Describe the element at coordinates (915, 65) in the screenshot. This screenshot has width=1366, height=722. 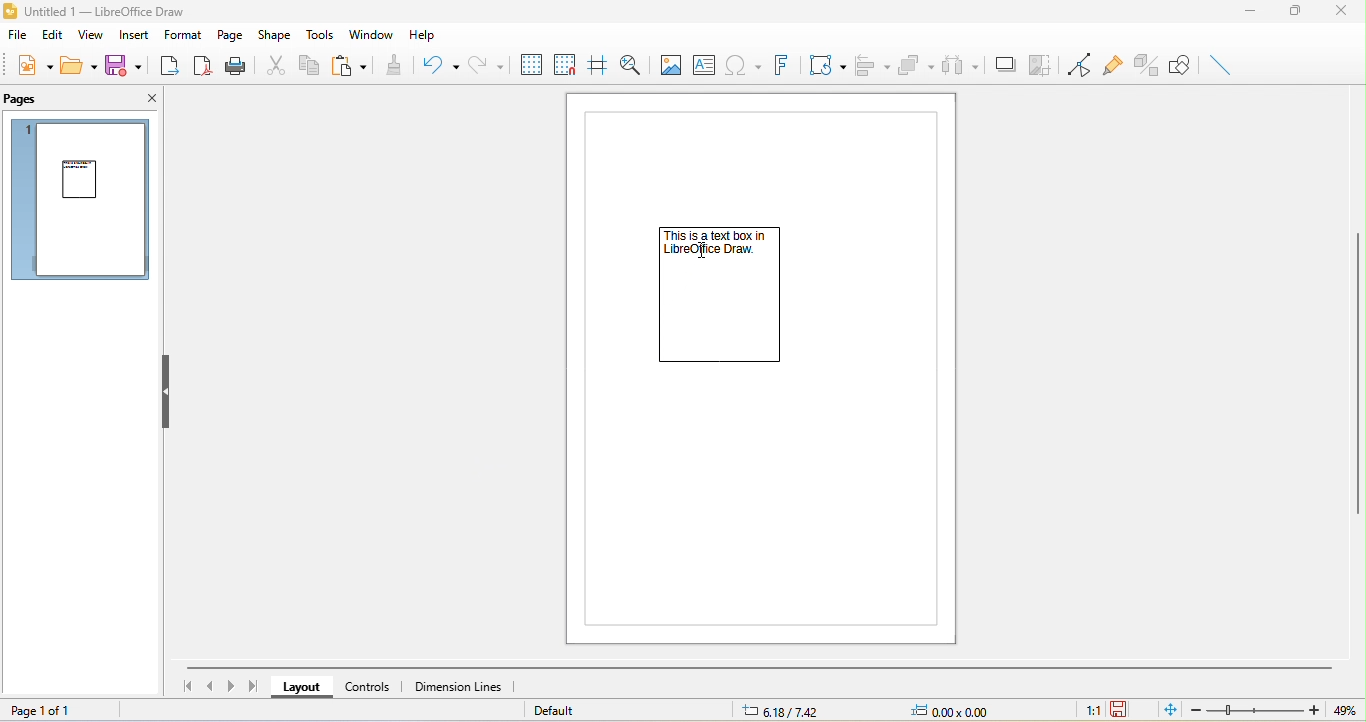
I see `arrange` at that location.